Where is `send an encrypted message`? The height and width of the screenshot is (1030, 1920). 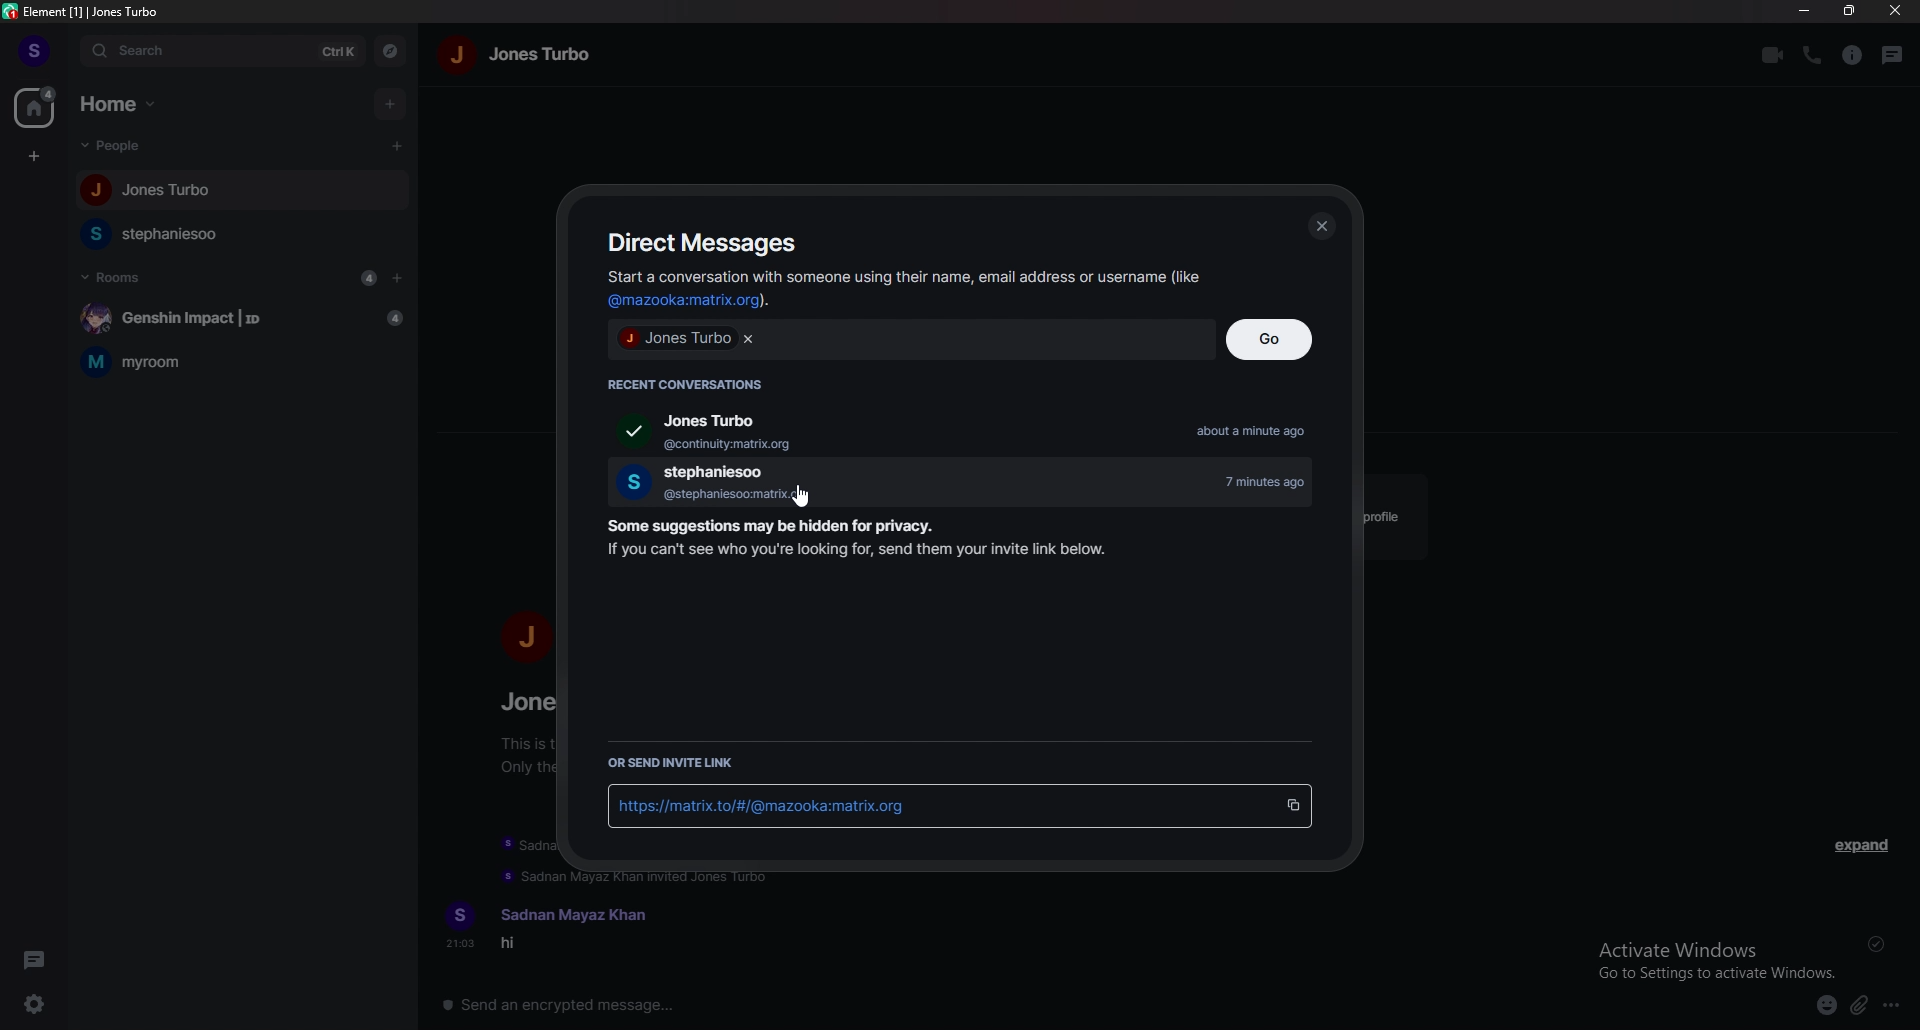 send an encrypted message is located at coordinates (573, 1005).